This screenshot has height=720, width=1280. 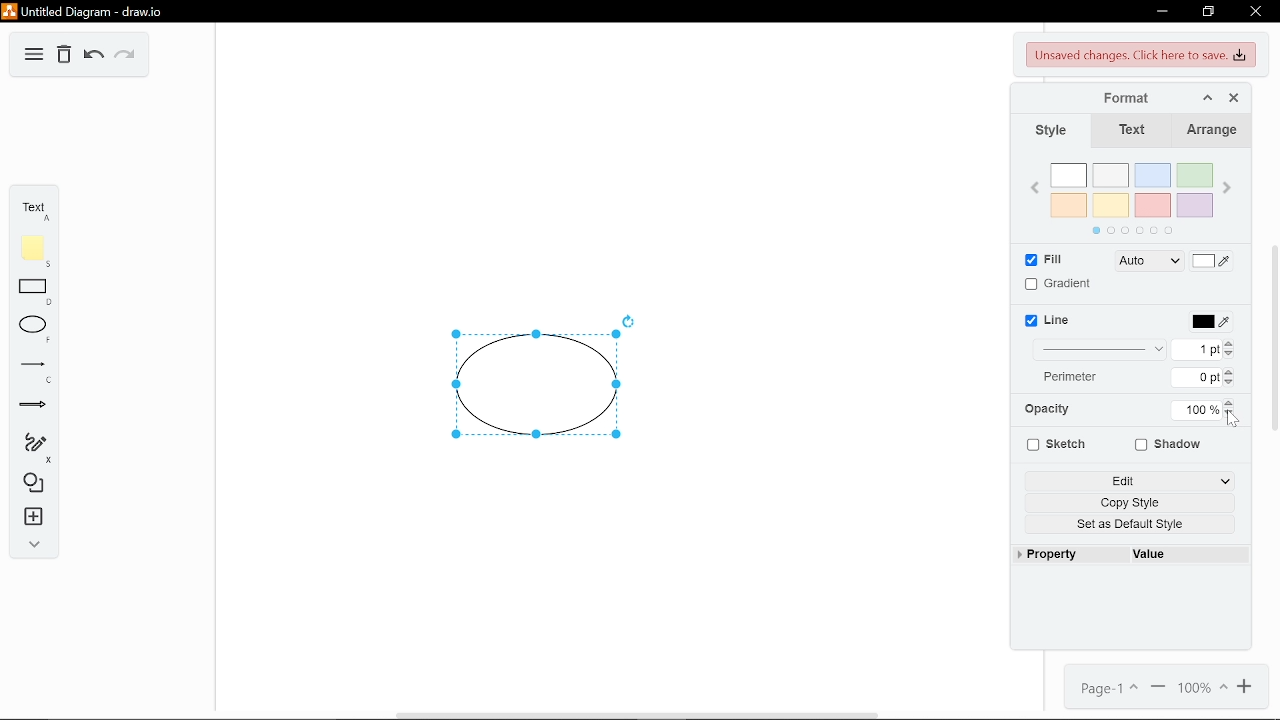 I want to click on Current window, so click(x=118, y=12).